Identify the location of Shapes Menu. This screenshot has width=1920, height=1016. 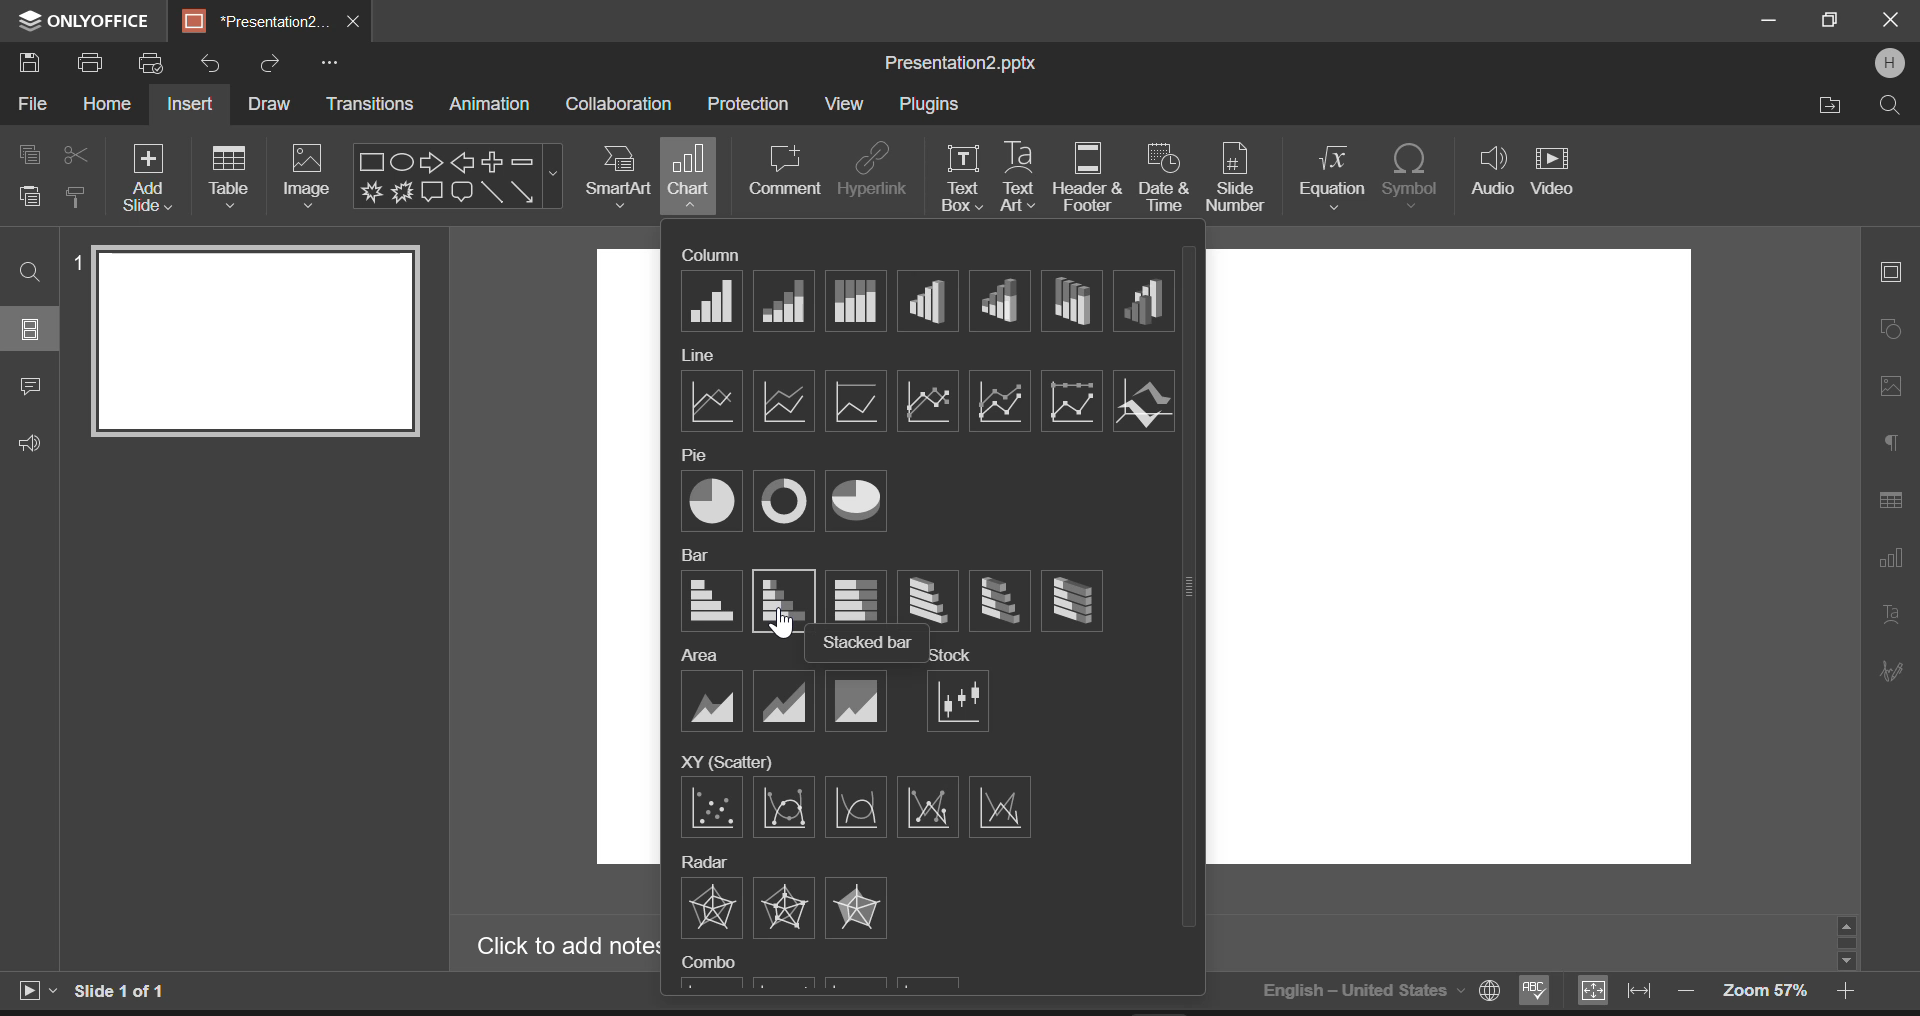
(552, 175).